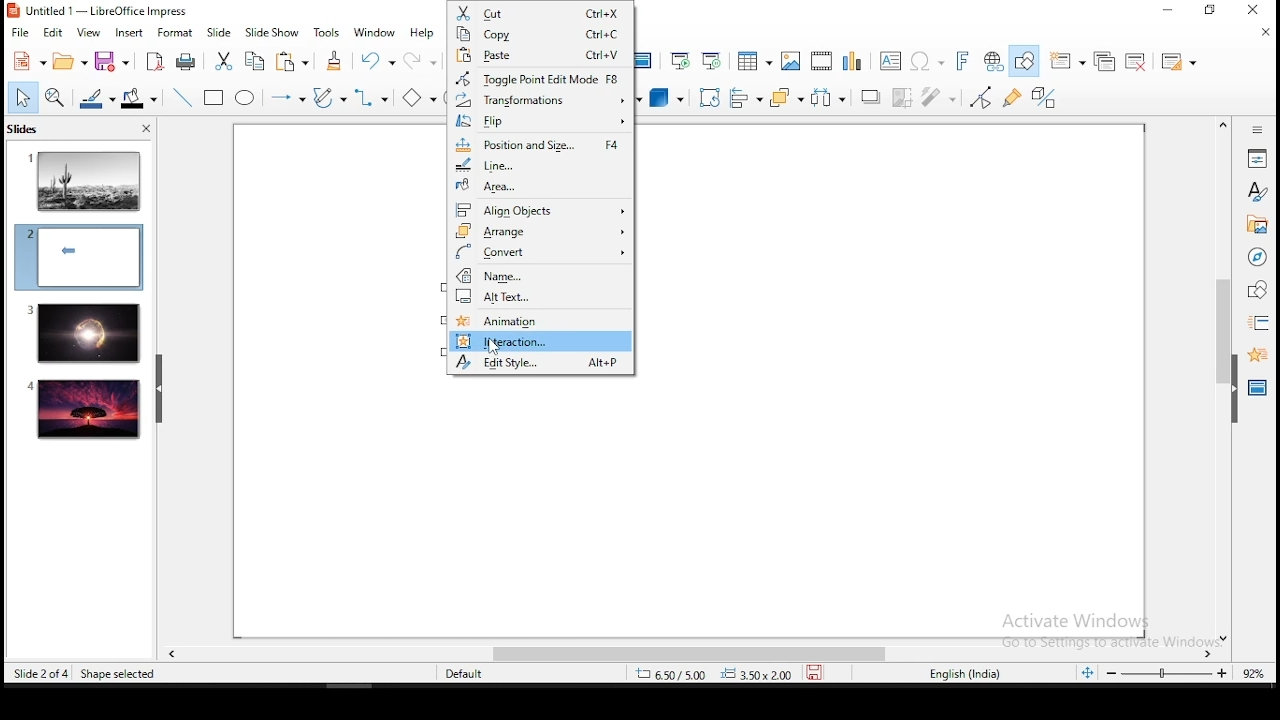 This screenshot has height=720, width=1280. Describe the element at coordinates (379, 61) in the screenshot. I see `undo` at that location.